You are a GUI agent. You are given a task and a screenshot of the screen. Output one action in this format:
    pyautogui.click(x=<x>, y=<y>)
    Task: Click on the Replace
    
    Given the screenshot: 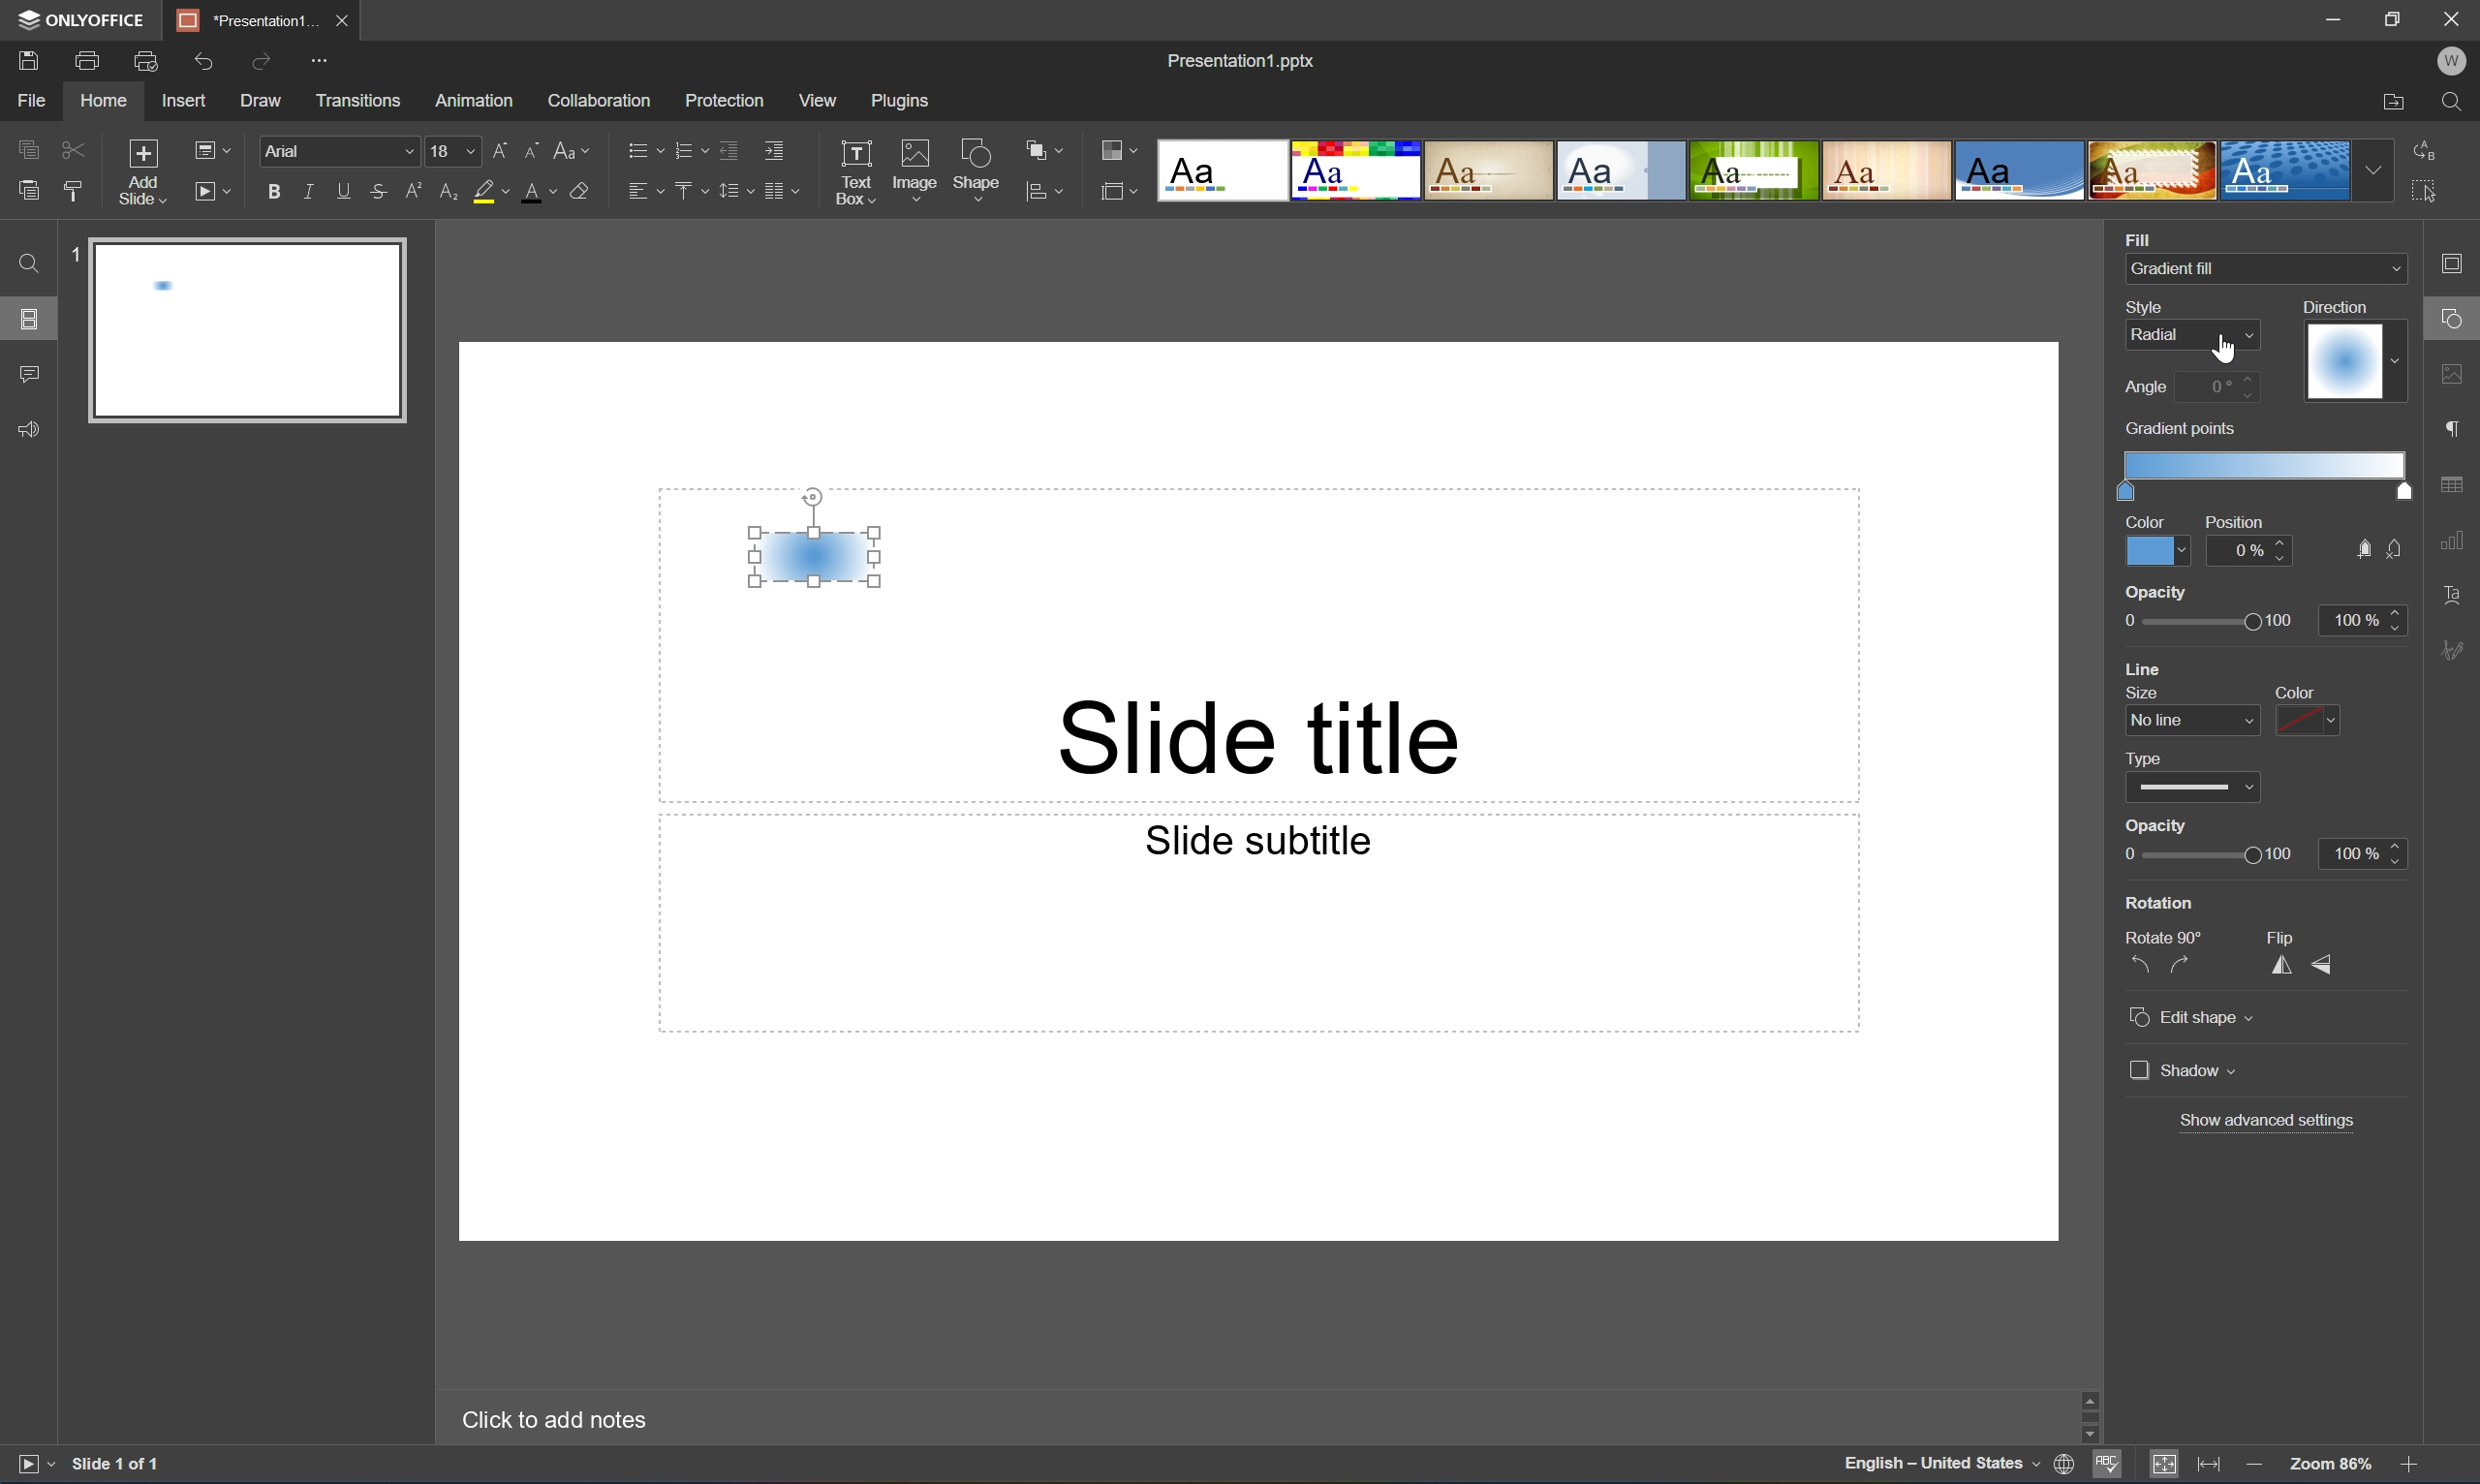 What is the action you would take?
    pyautogui.click(x=2424, y=147)
    